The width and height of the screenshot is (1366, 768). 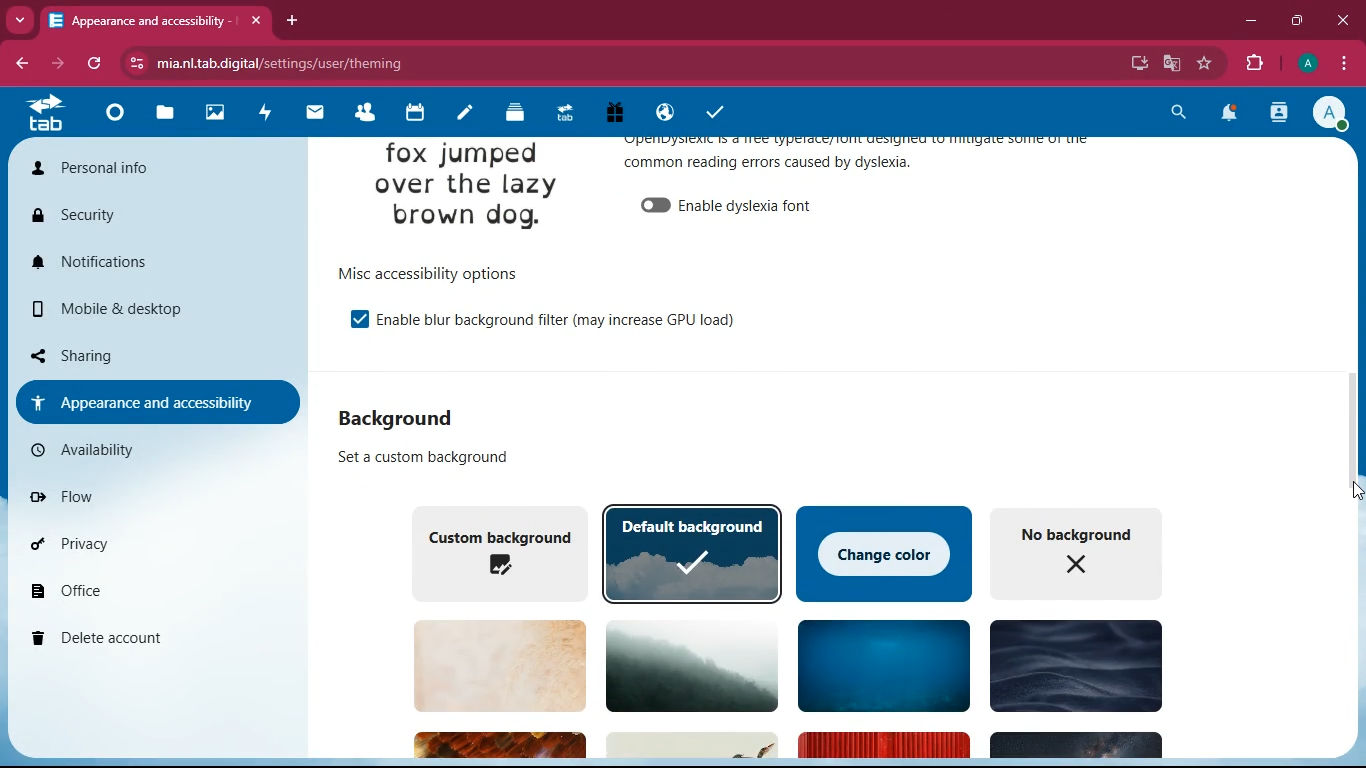 I want to click on google translate, so click(x=1170, y=66).